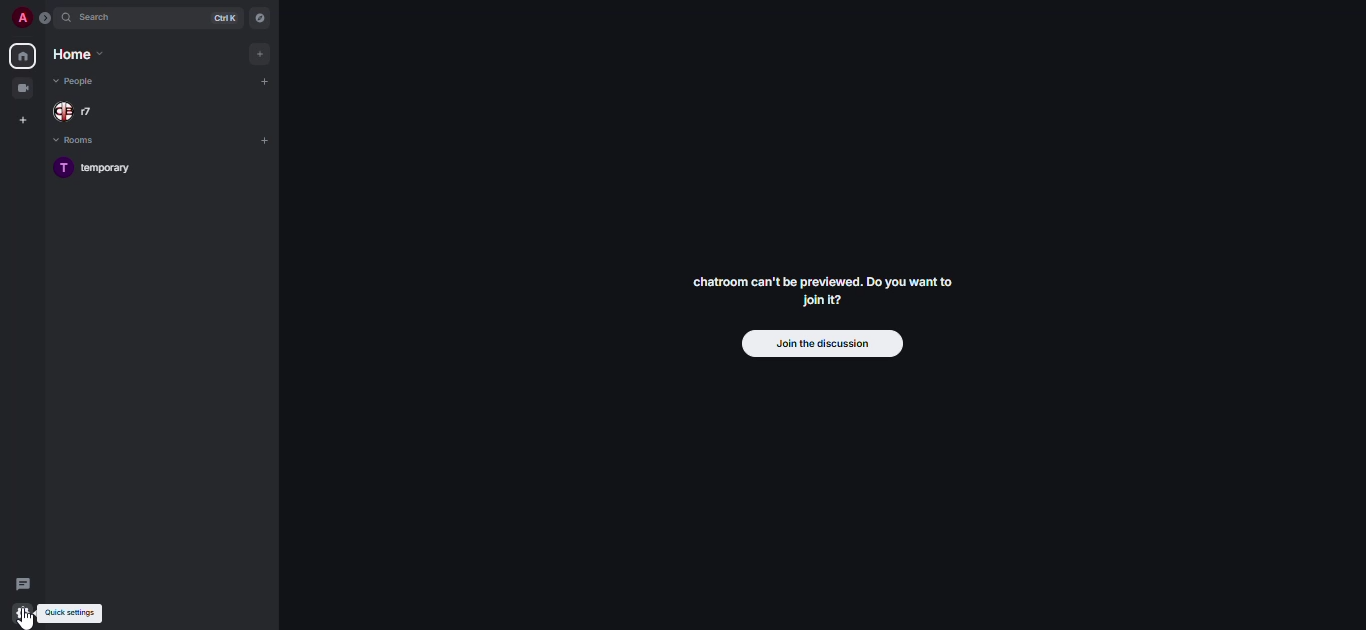  What do you see at coordinates (24, 615) in the screenshot?
I see `quick settings` at bounding box center [24, 615].